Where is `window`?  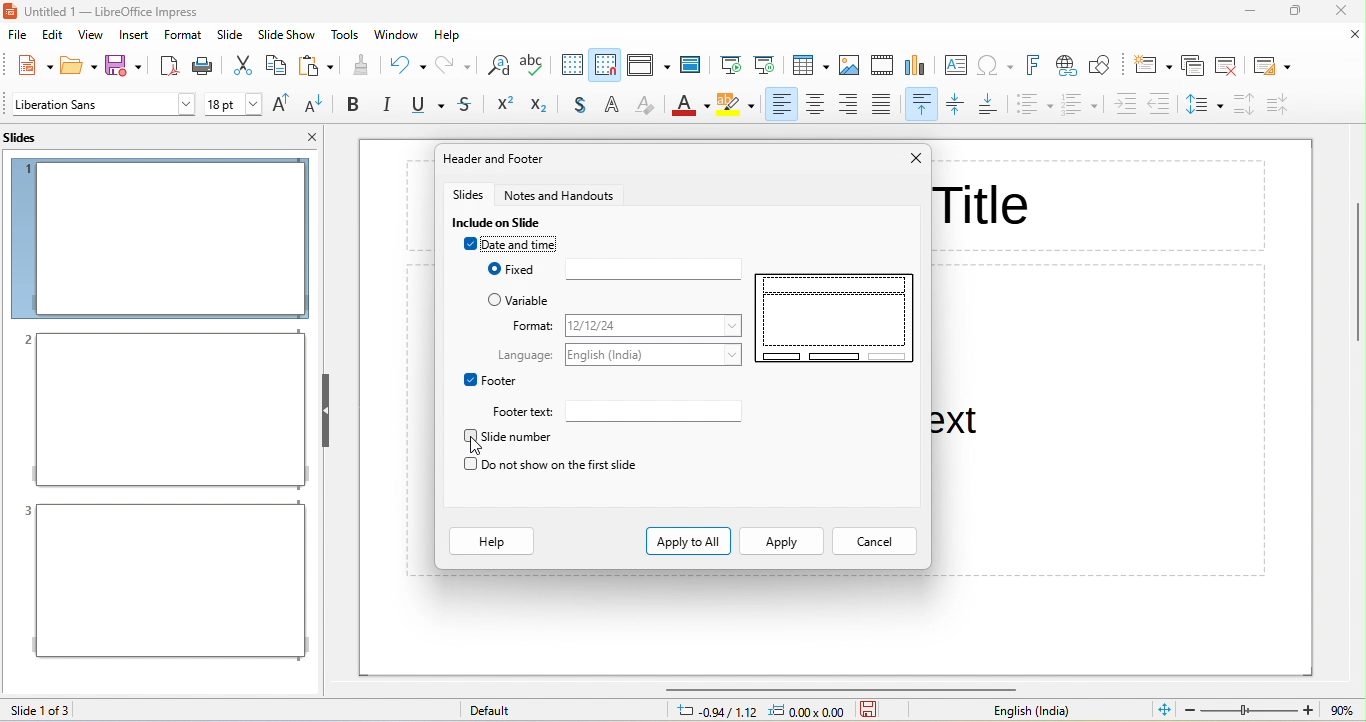 window is located at coordinates (397, 34).